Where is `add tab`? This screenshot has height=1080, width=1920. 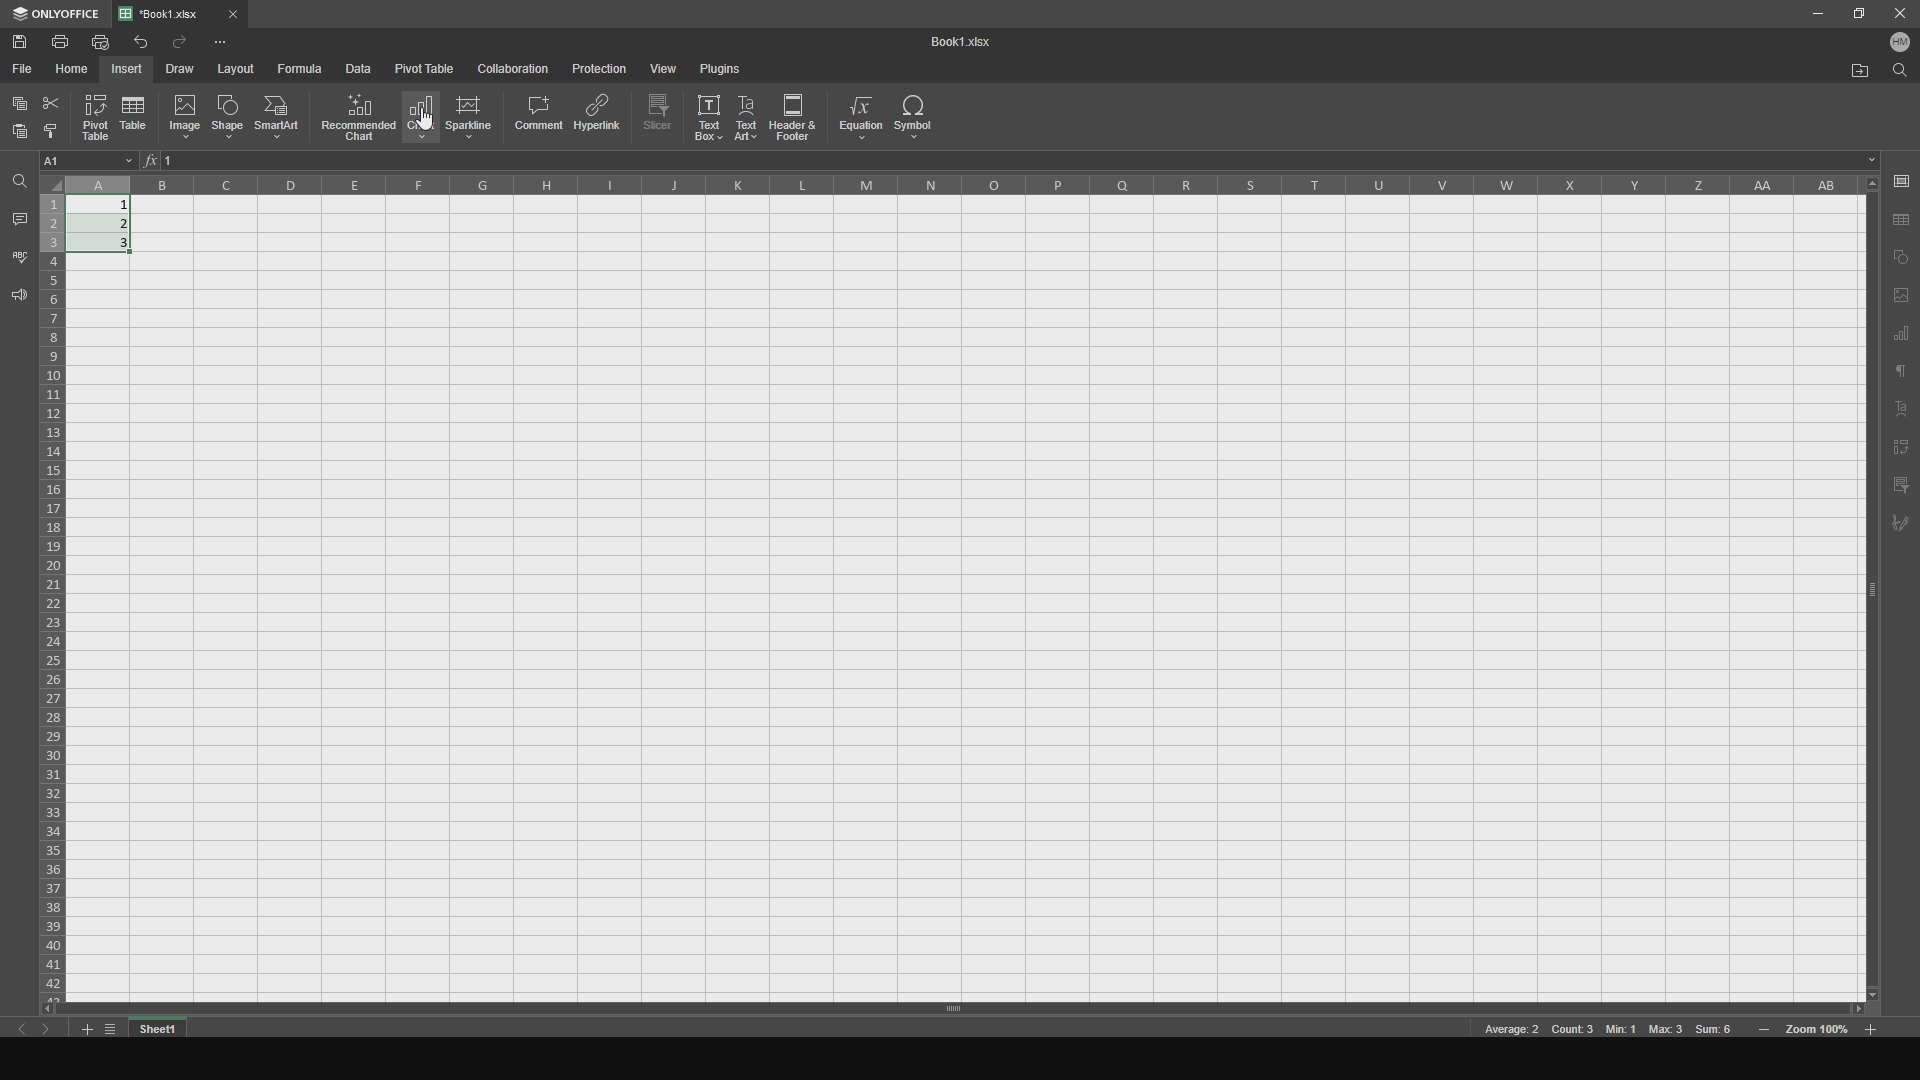
add tab is located at coordinates (83, 1031).